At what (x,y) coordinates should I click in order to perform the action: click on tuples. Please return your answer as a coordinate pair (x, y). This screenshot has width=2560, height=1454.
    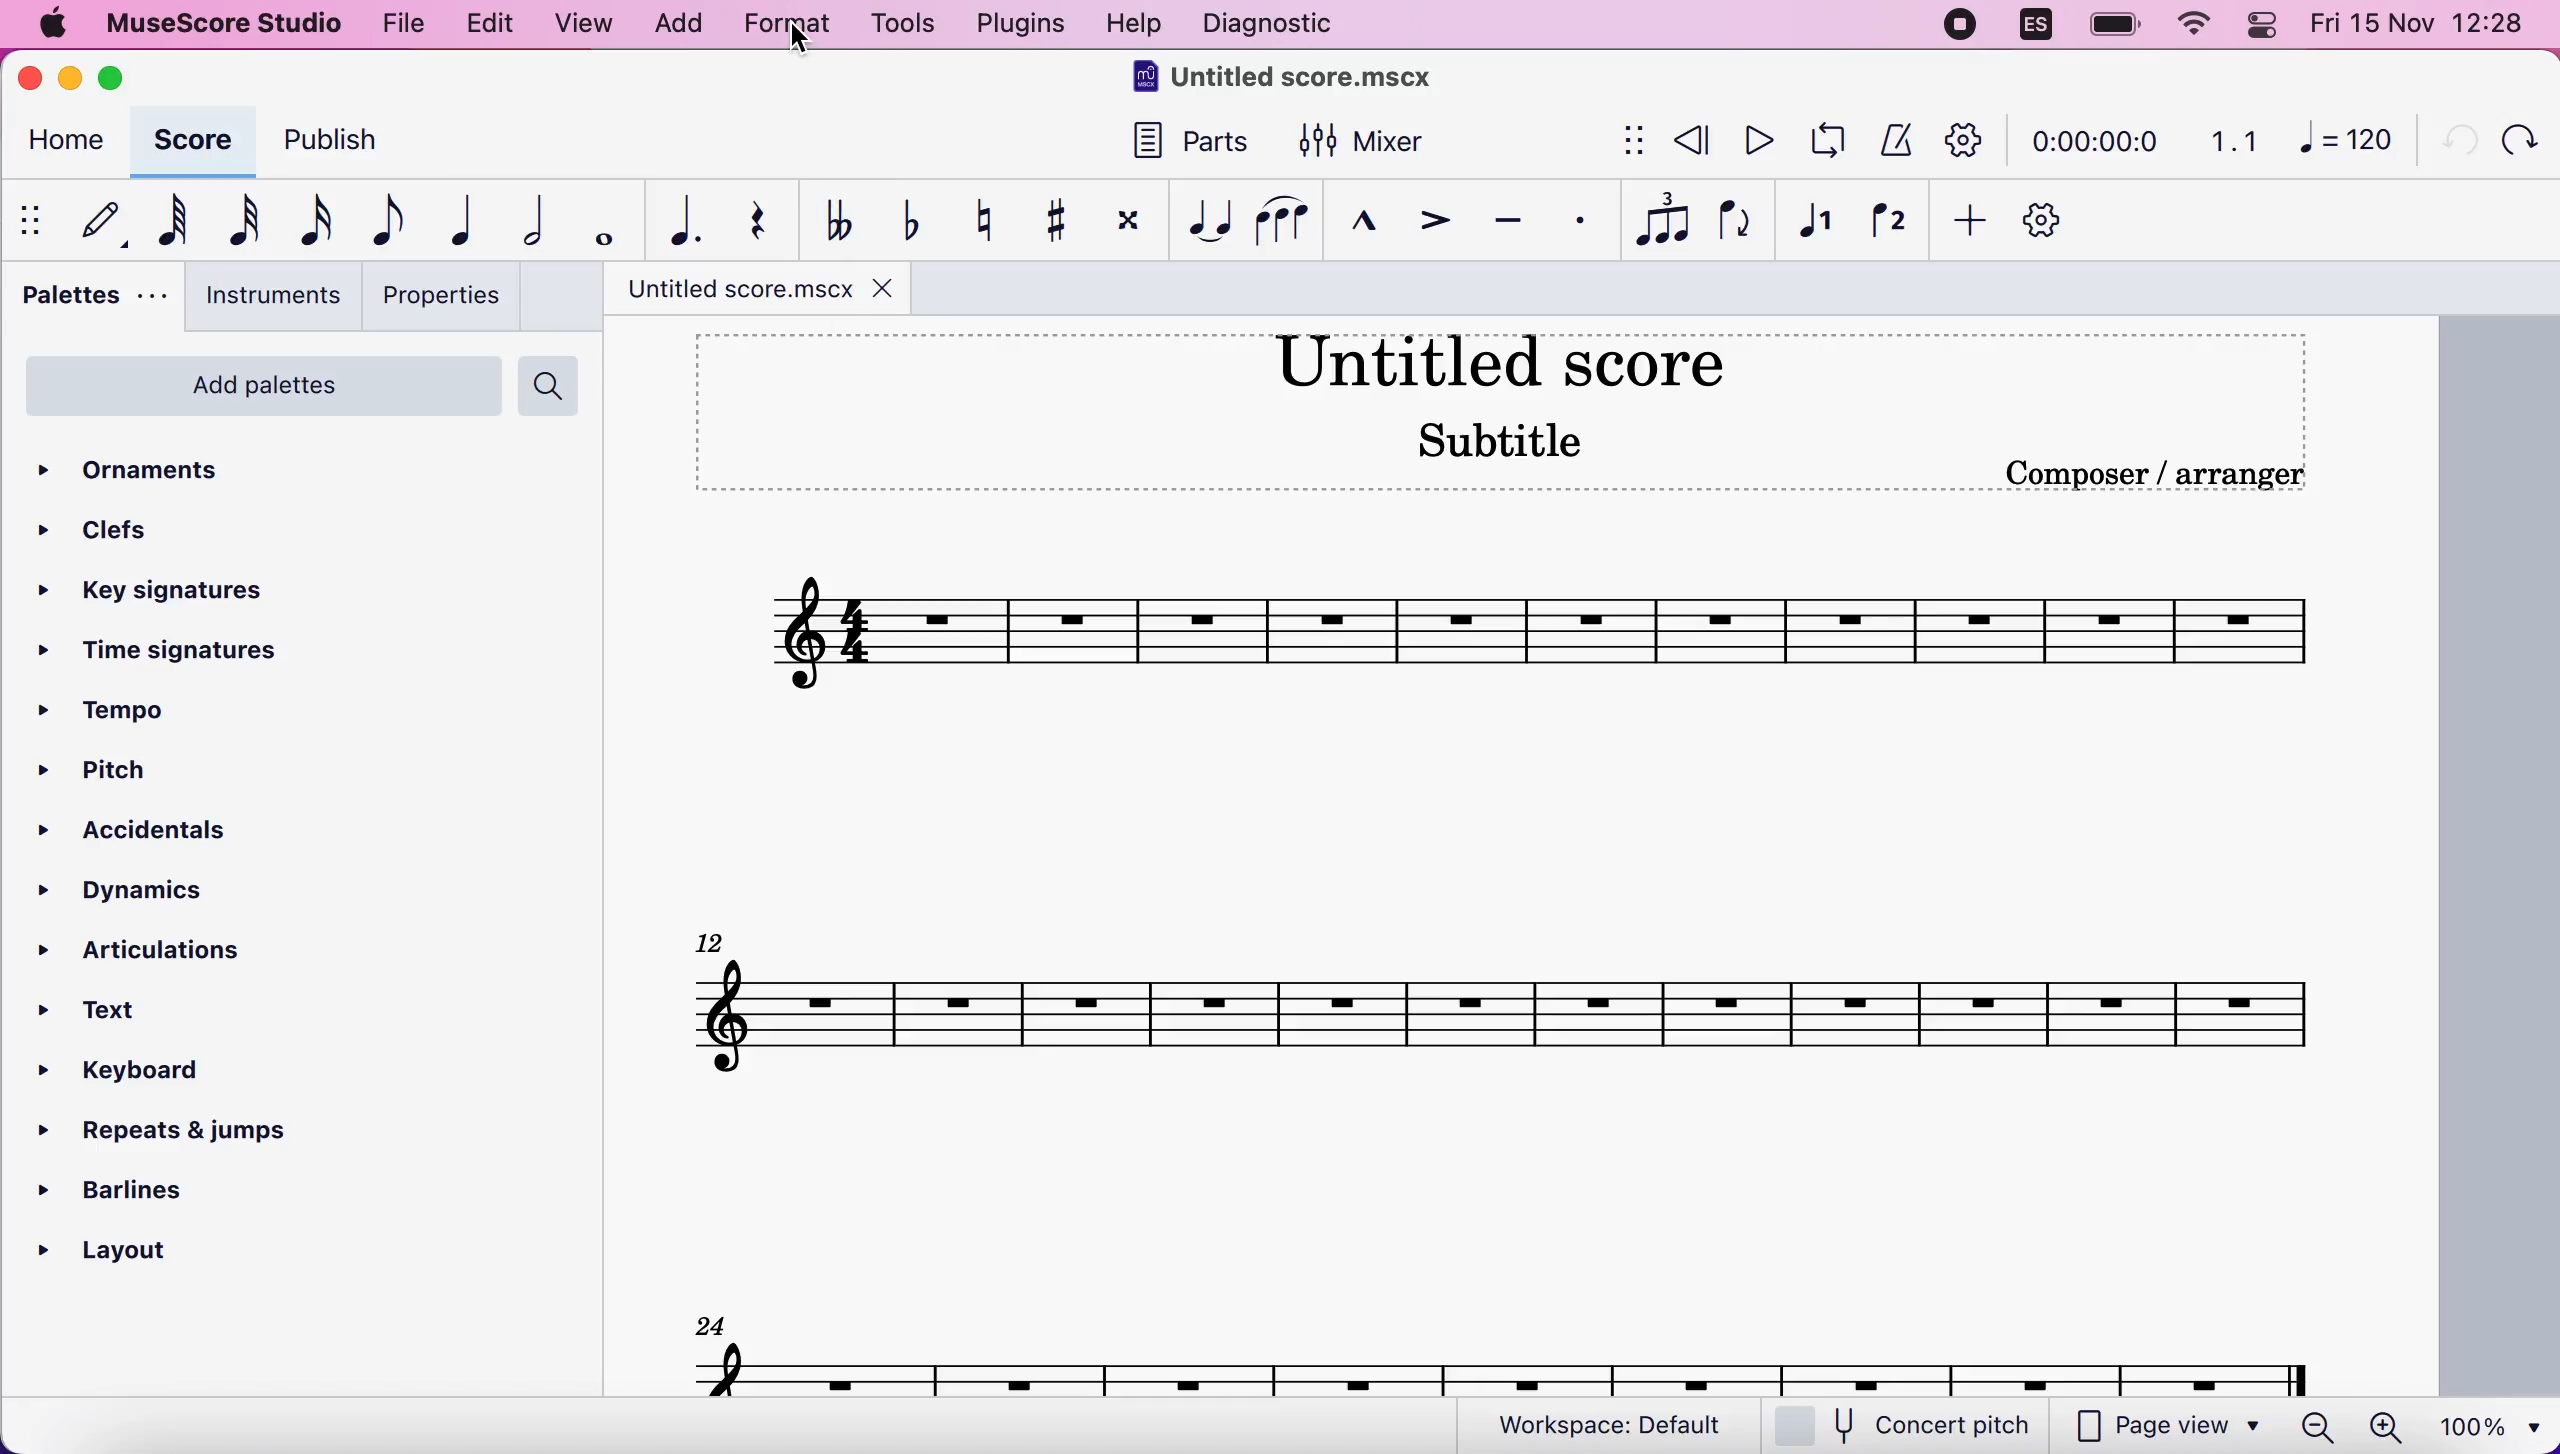
    Looking at the image, I should click on (1664, 221).